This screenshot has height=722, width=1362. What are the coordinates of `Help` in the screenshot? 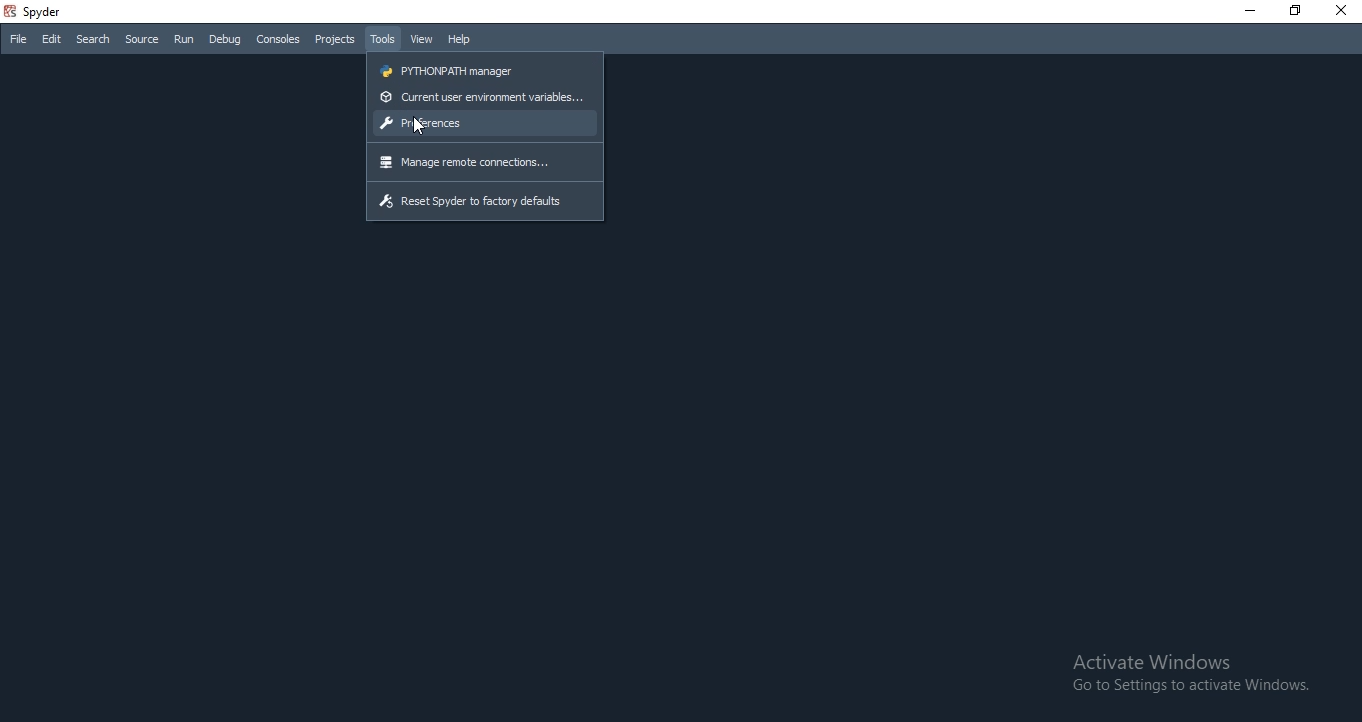 It's located at (460, 39).